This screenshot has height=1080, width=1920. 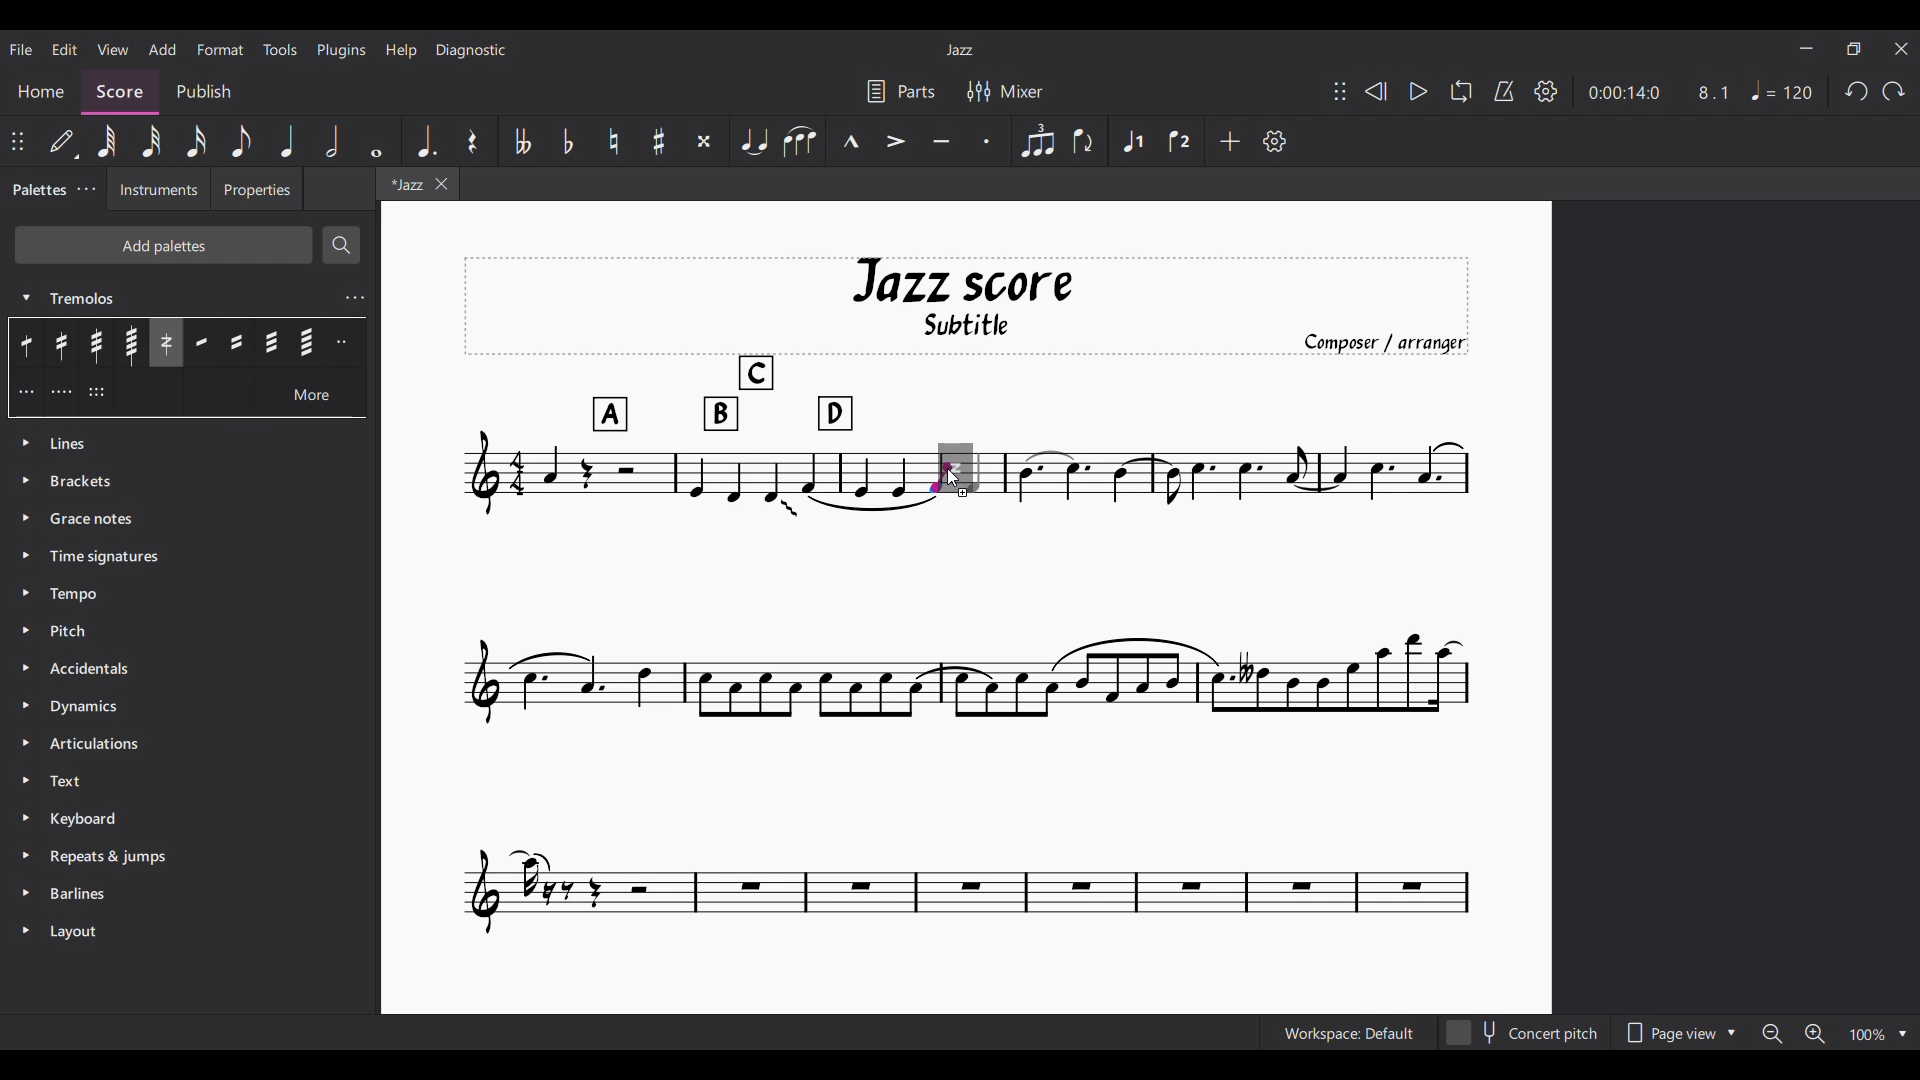 What do you see at coordinates (345, 342) in the screenshot?
I see `Divide measured Tremolo by 2` at bounding box center [345, 342].